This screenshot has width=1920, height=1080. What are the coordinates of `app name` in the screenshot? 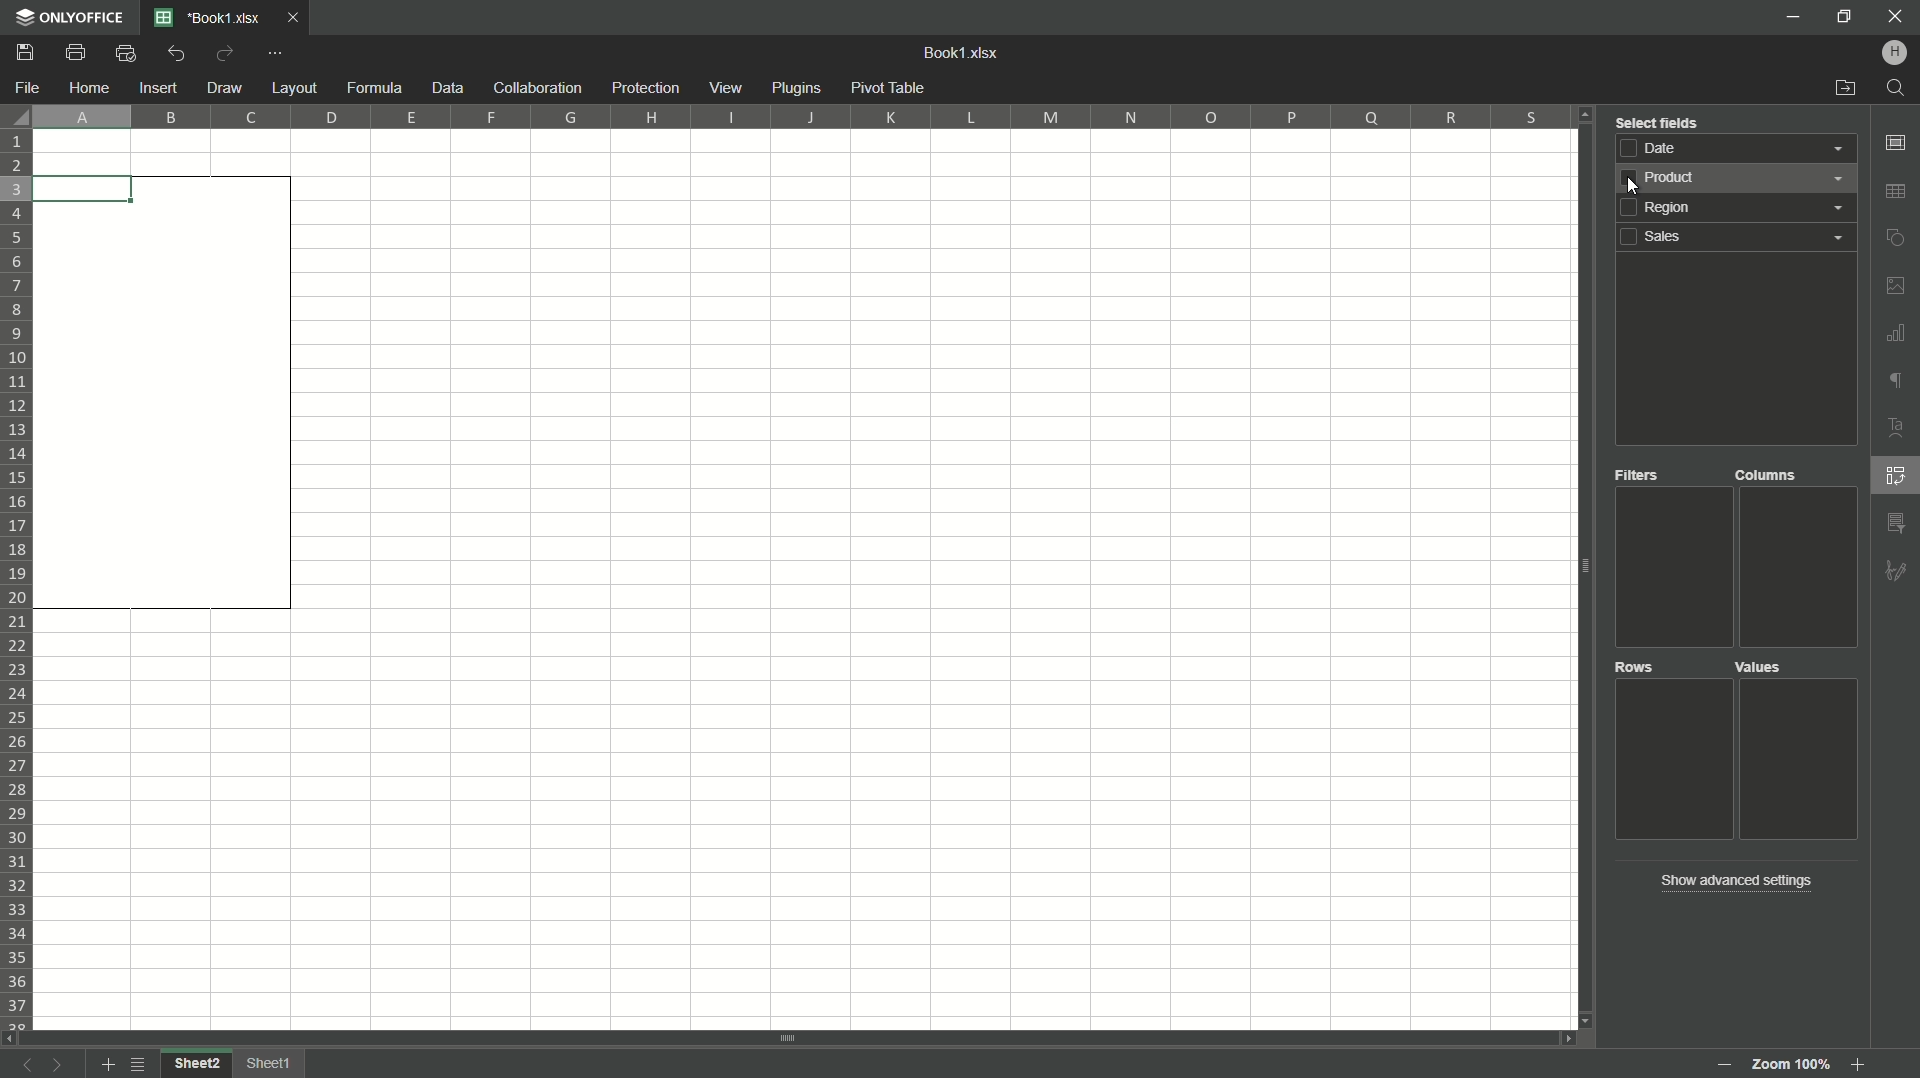 It's located at (69, 19).